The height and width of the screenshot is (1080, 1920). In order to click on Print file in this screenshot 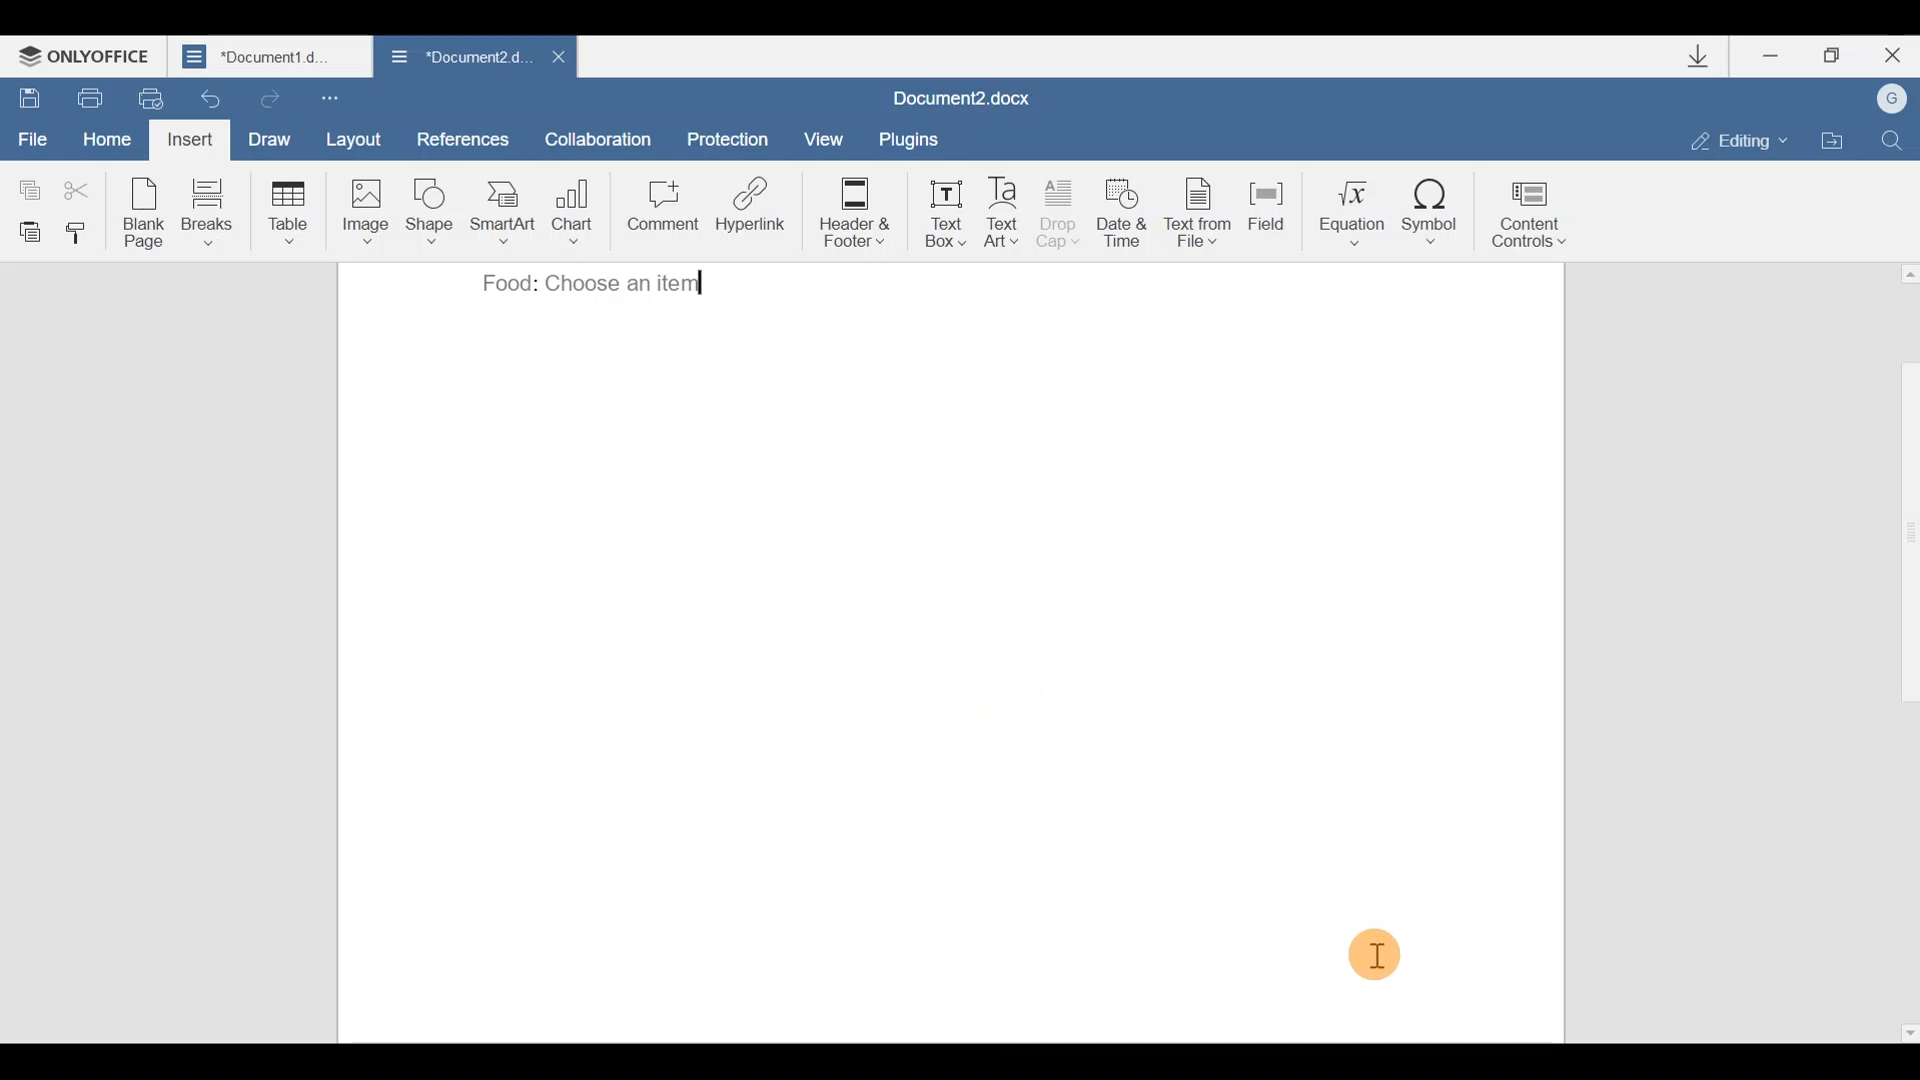, I will do `click(85, 97)`.